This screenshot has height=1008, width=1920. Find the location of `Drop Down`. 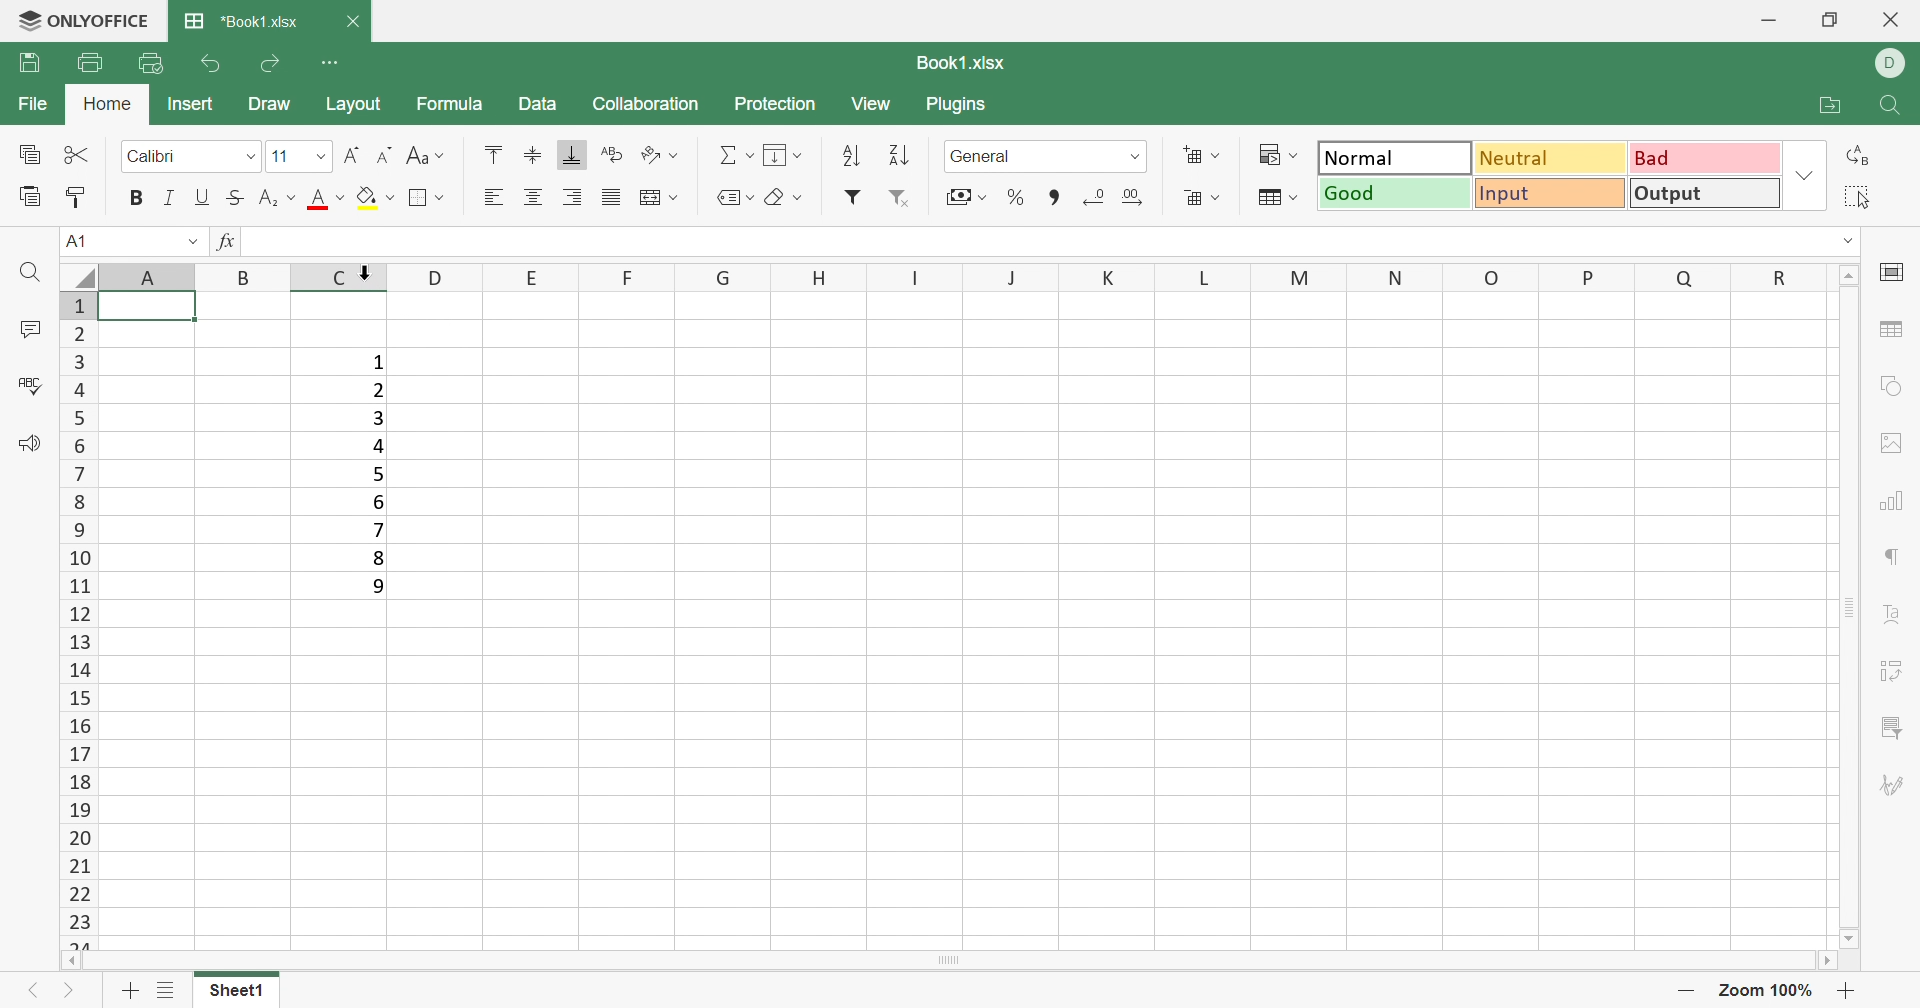

Drop Down is located at coordinates (247, 158).